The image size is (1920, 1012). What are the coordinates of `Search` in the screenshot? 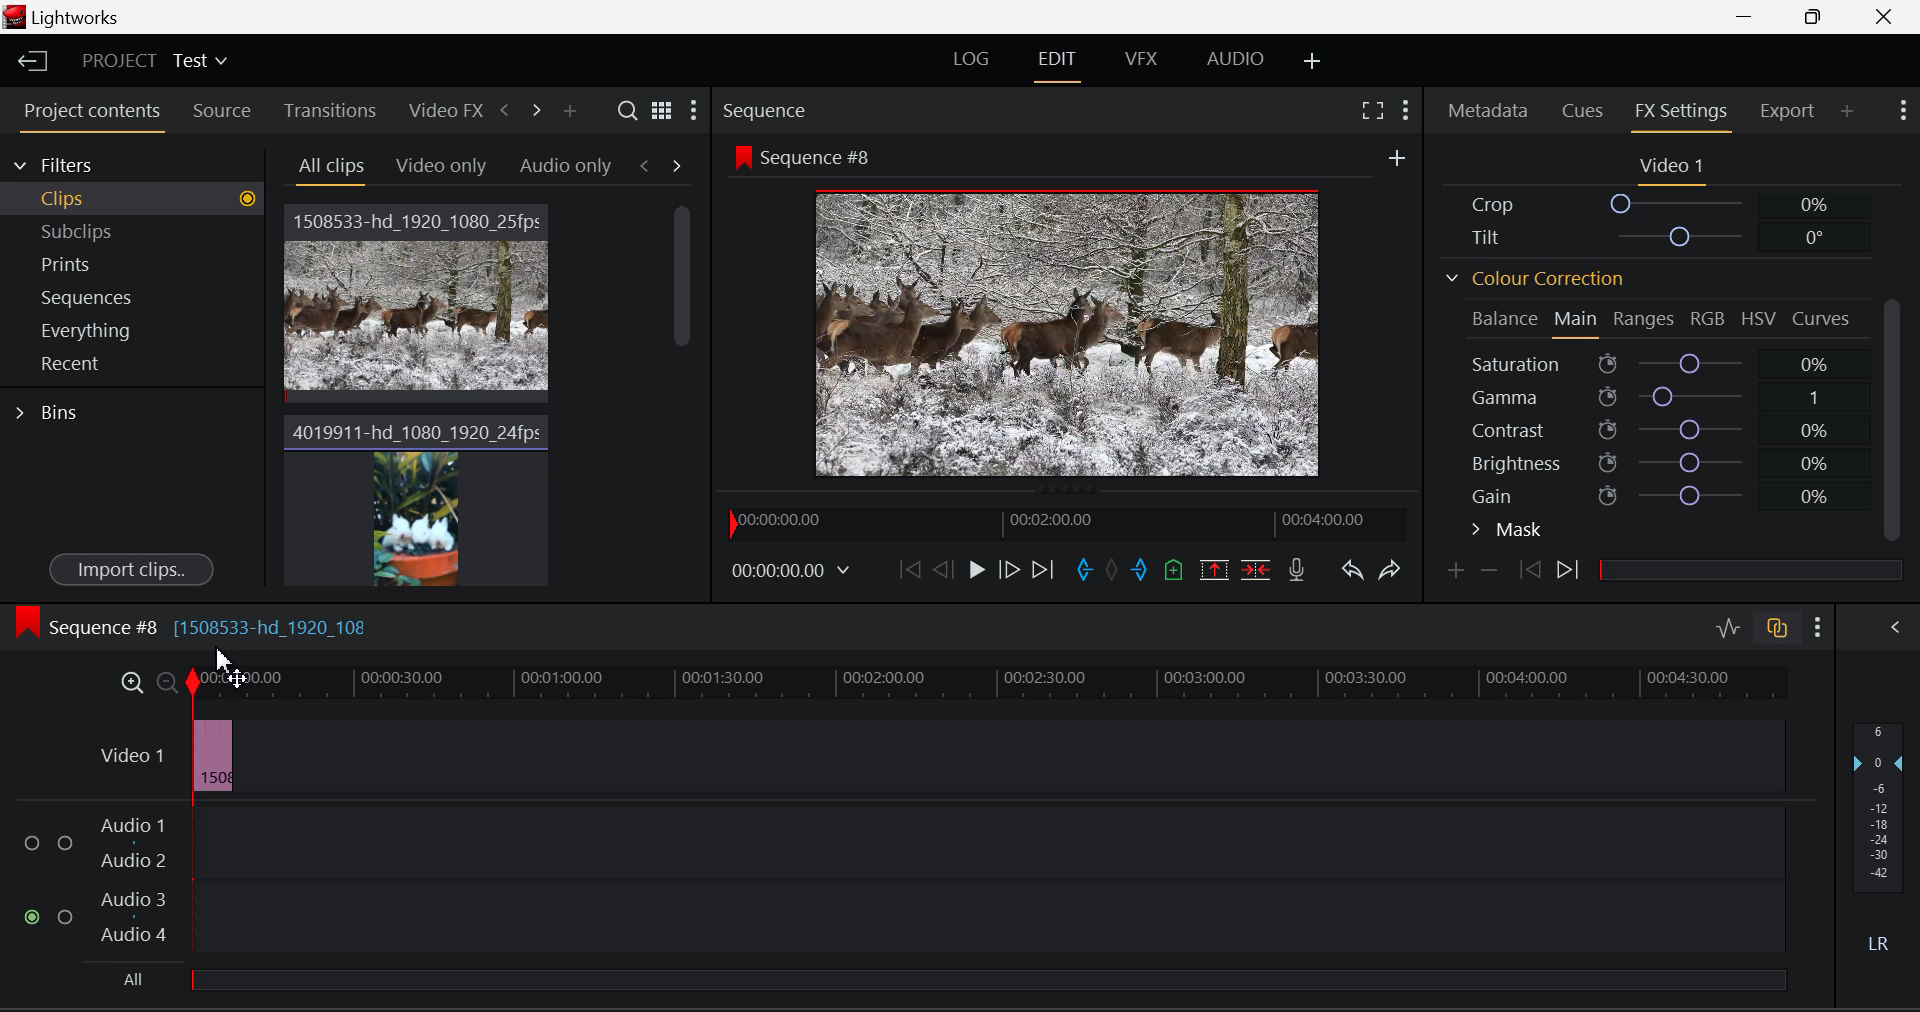 It's located at (625, 111).